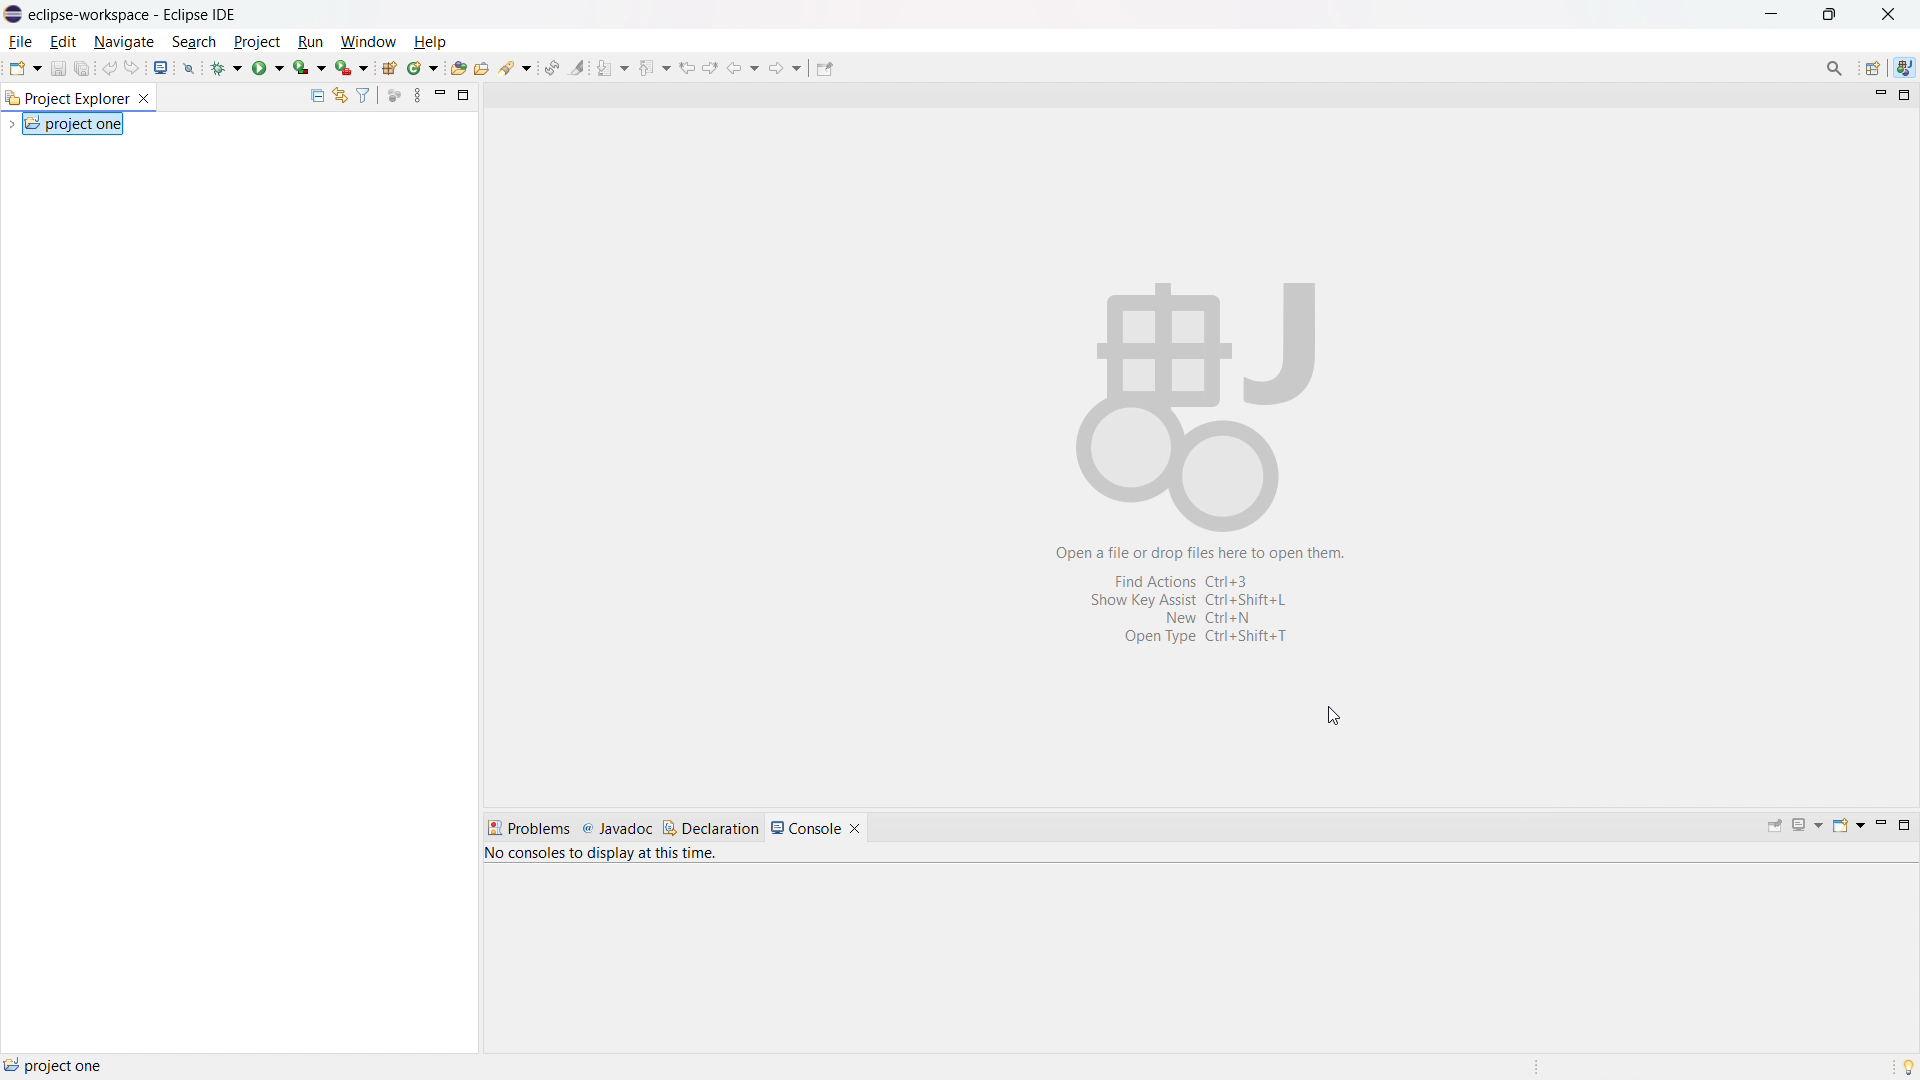 The image size is (1920, 1080). Describe the element at coordinates (367, 43) in the screenshot. I see `window` at that location.